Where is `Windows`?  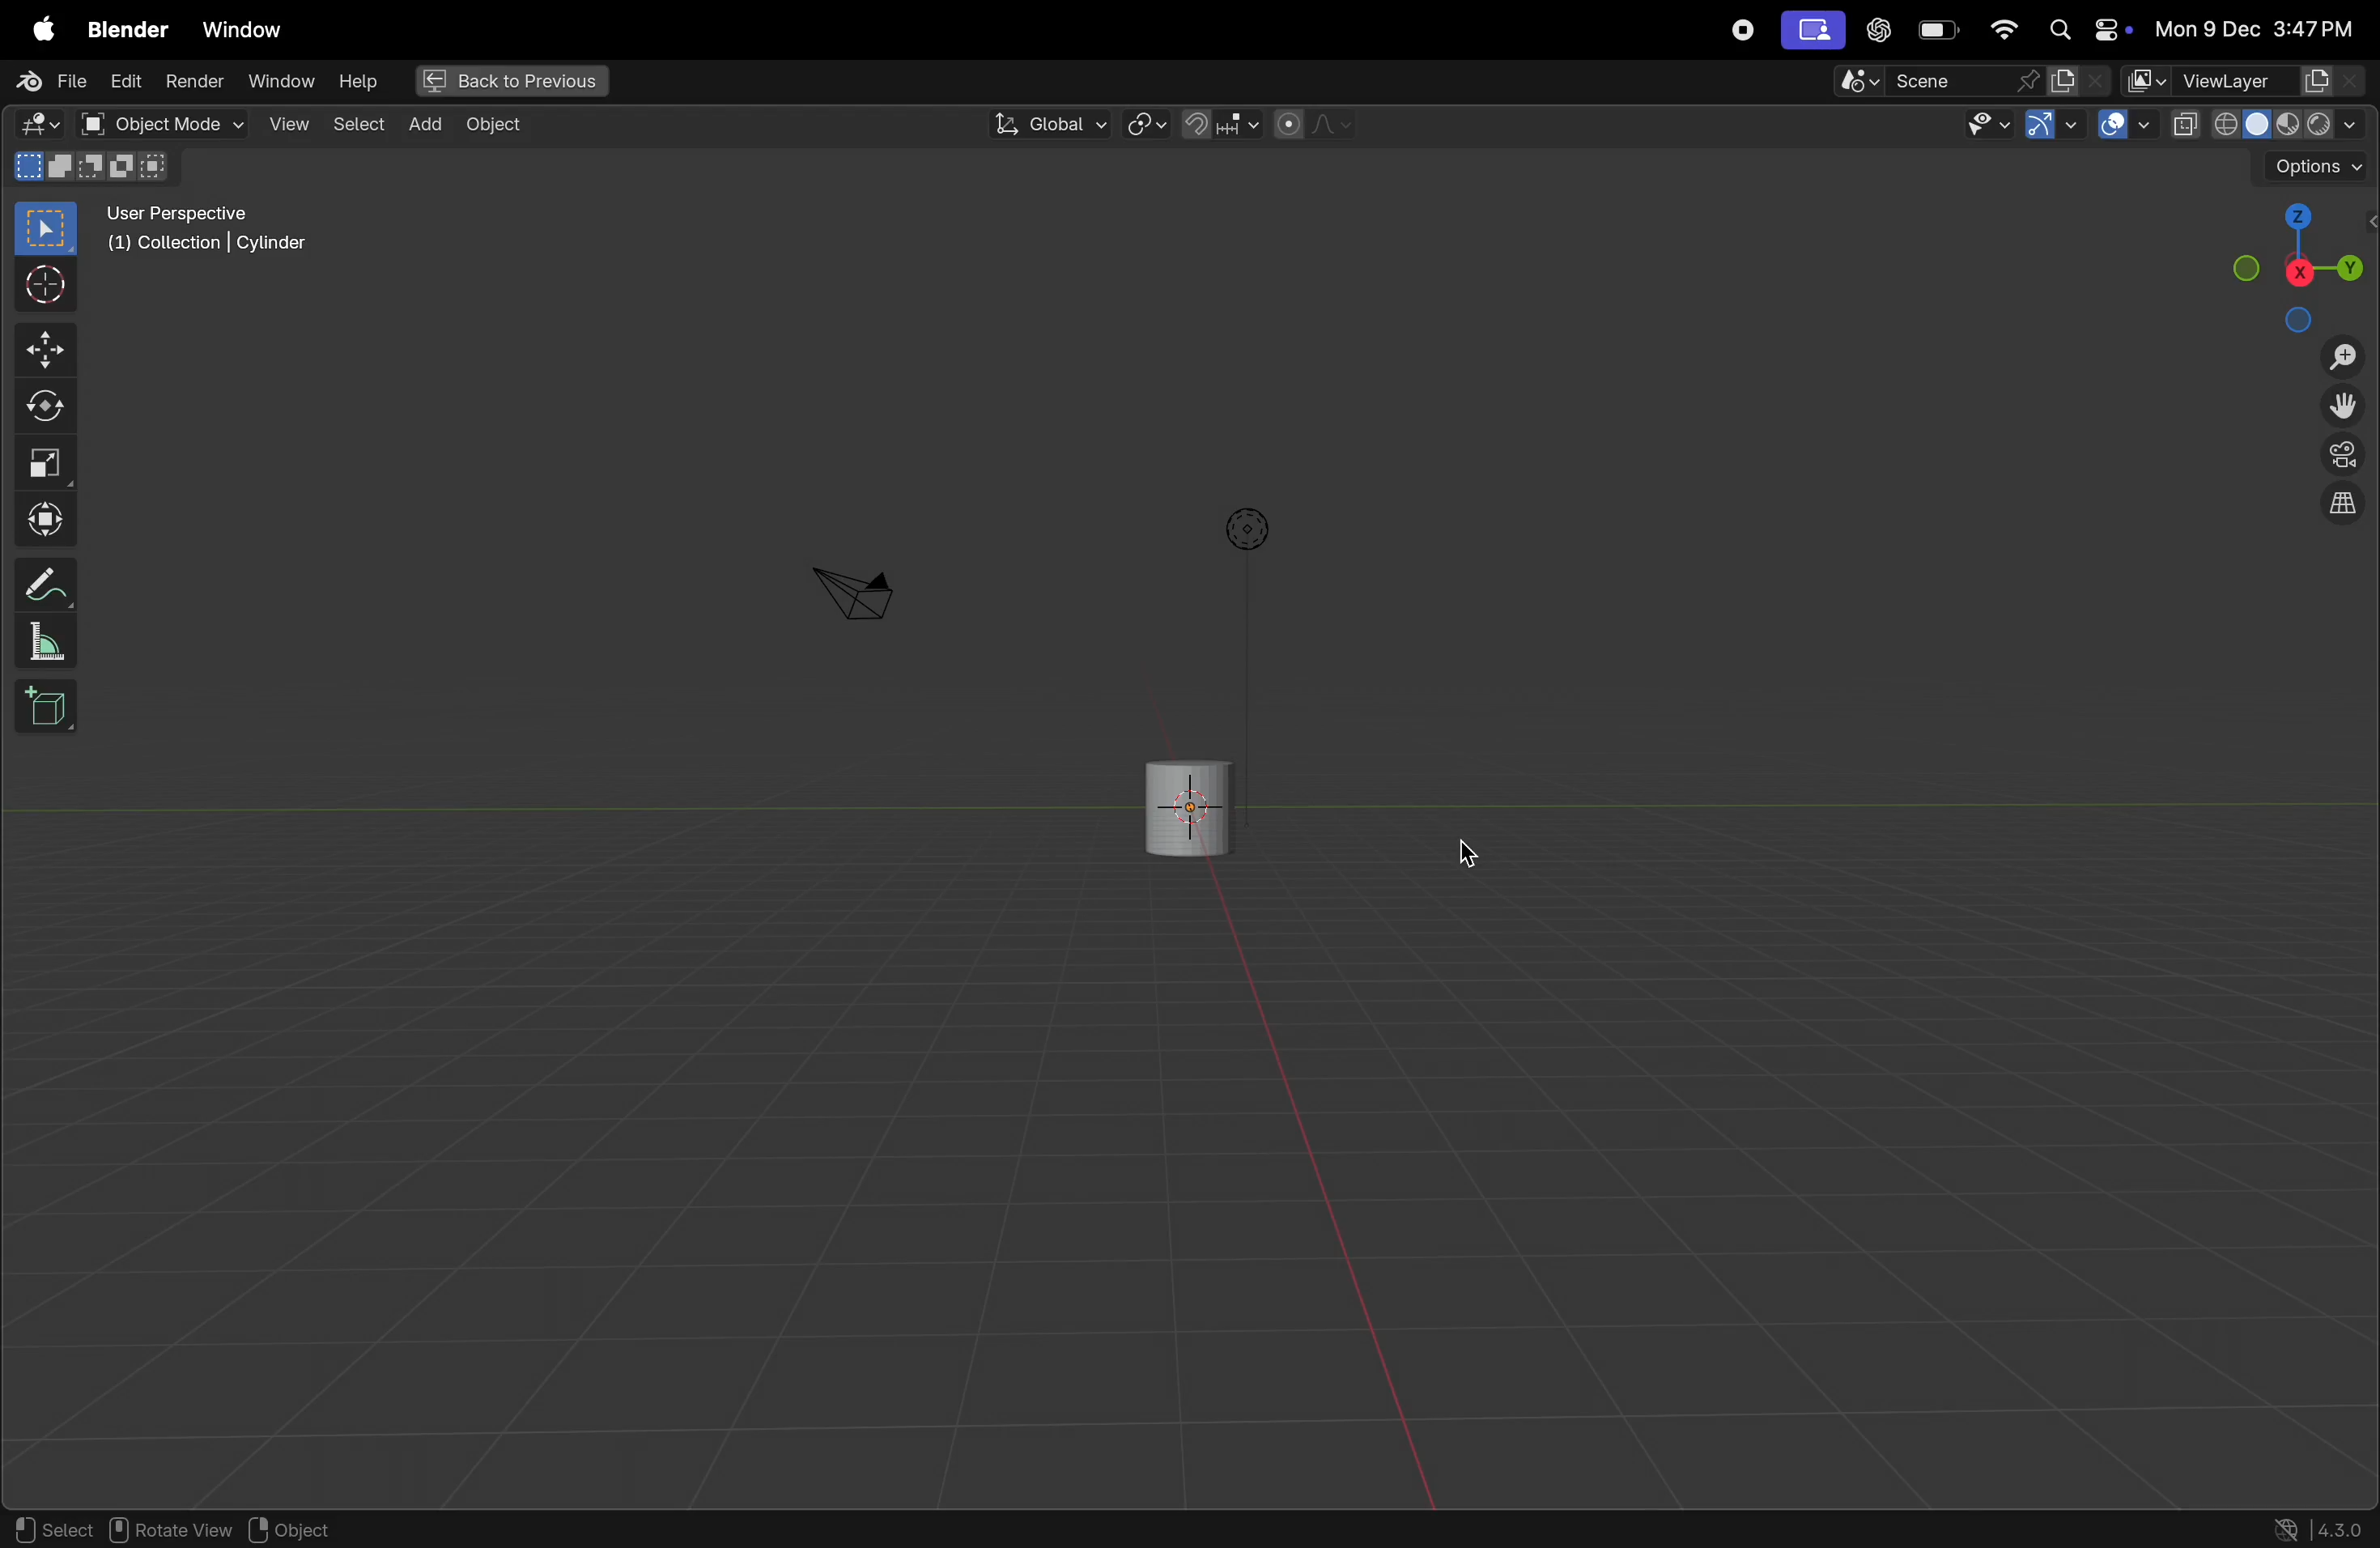
Windows is located at coordinates (243, 25).